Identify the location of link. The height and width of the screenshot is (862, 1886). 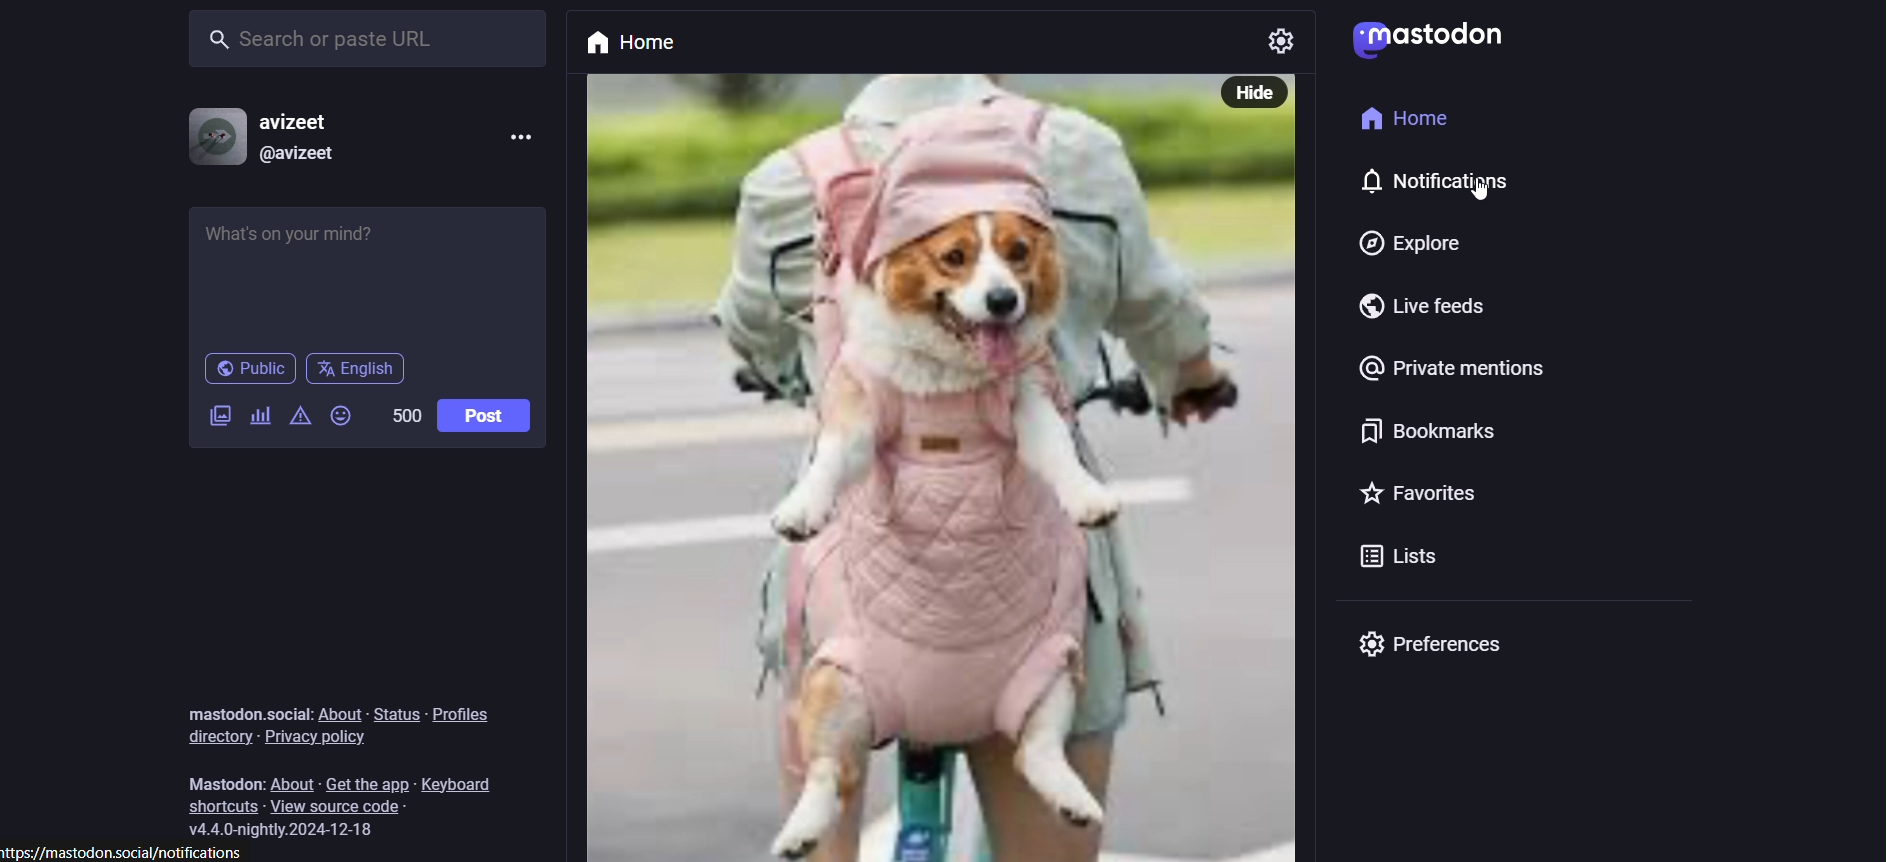
(130, 852).